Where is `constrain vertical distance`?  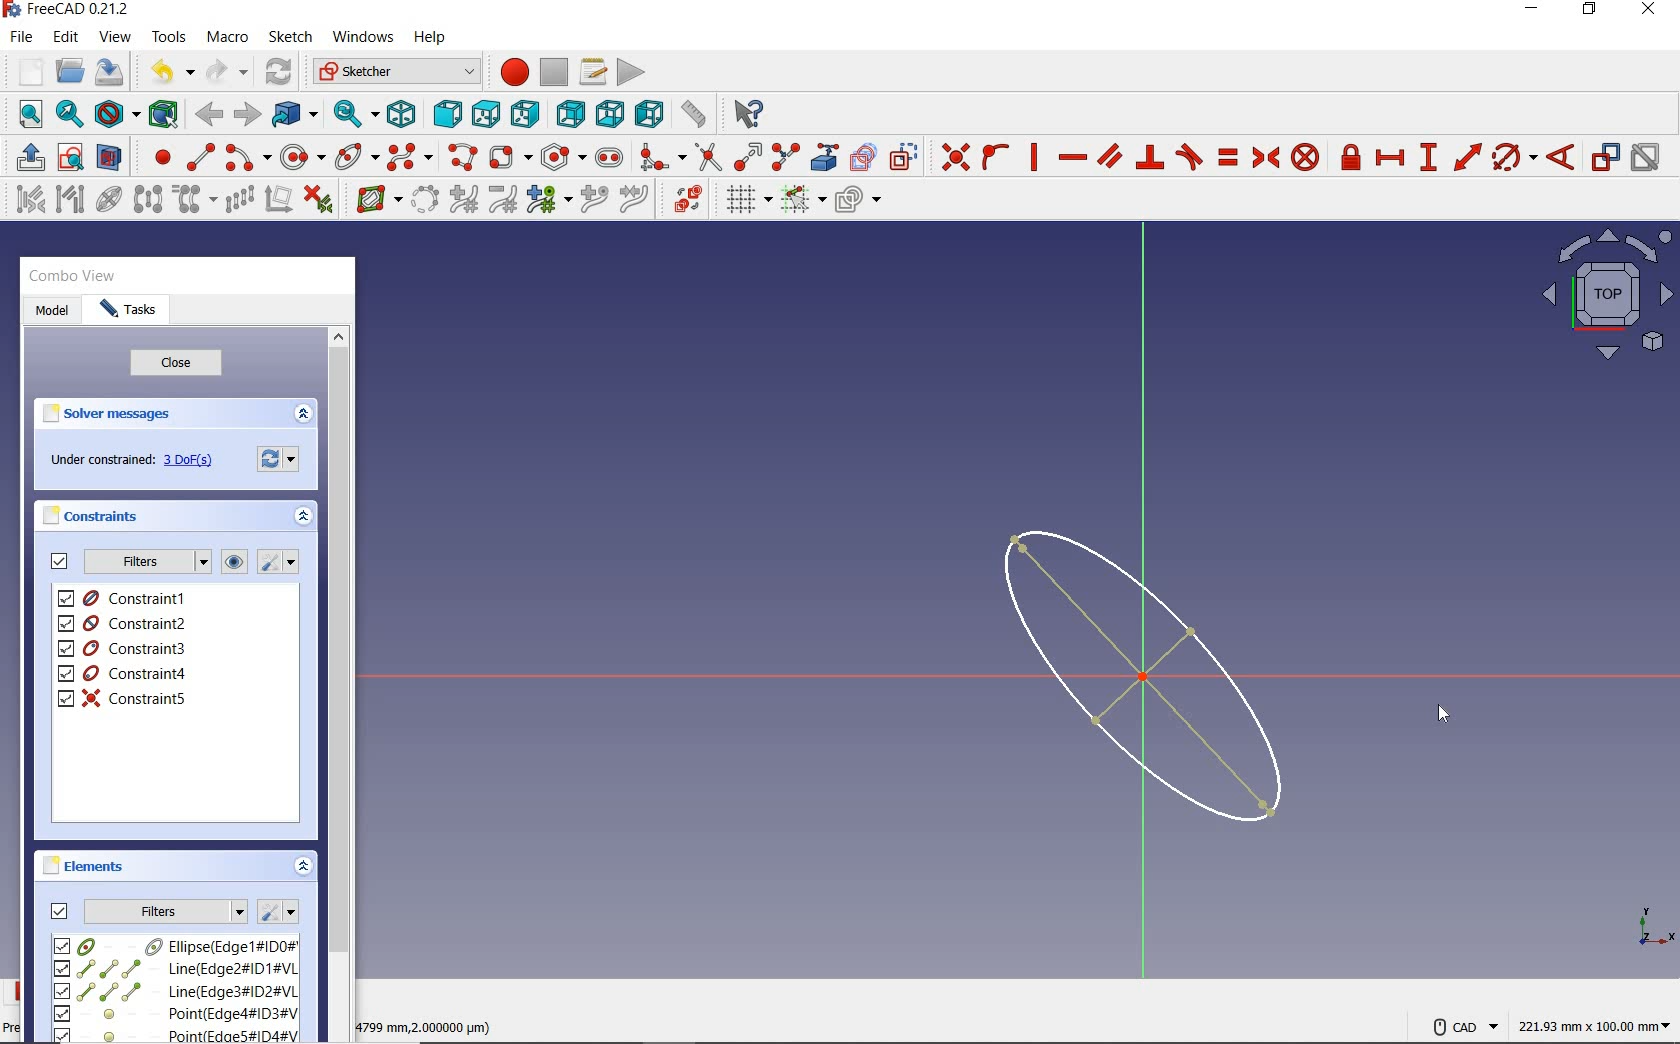 constrain vertical distance is located at coordinates (1427, 157).